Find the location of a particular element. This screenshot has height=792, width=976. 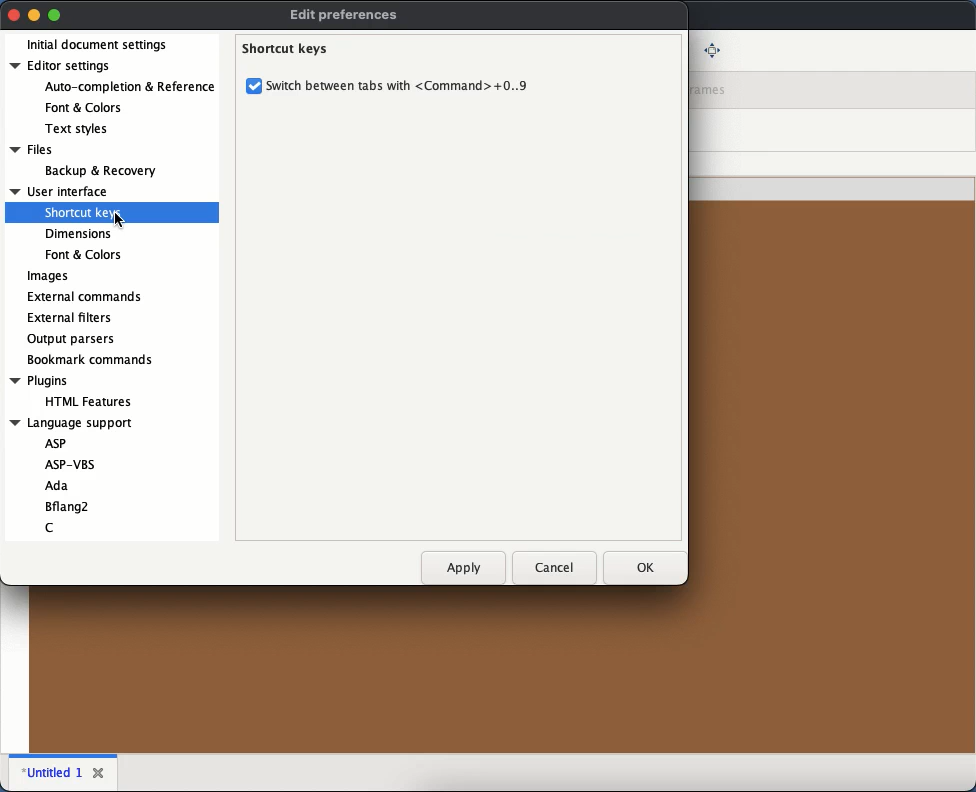

checkbox is located at coordinates (255, 87).